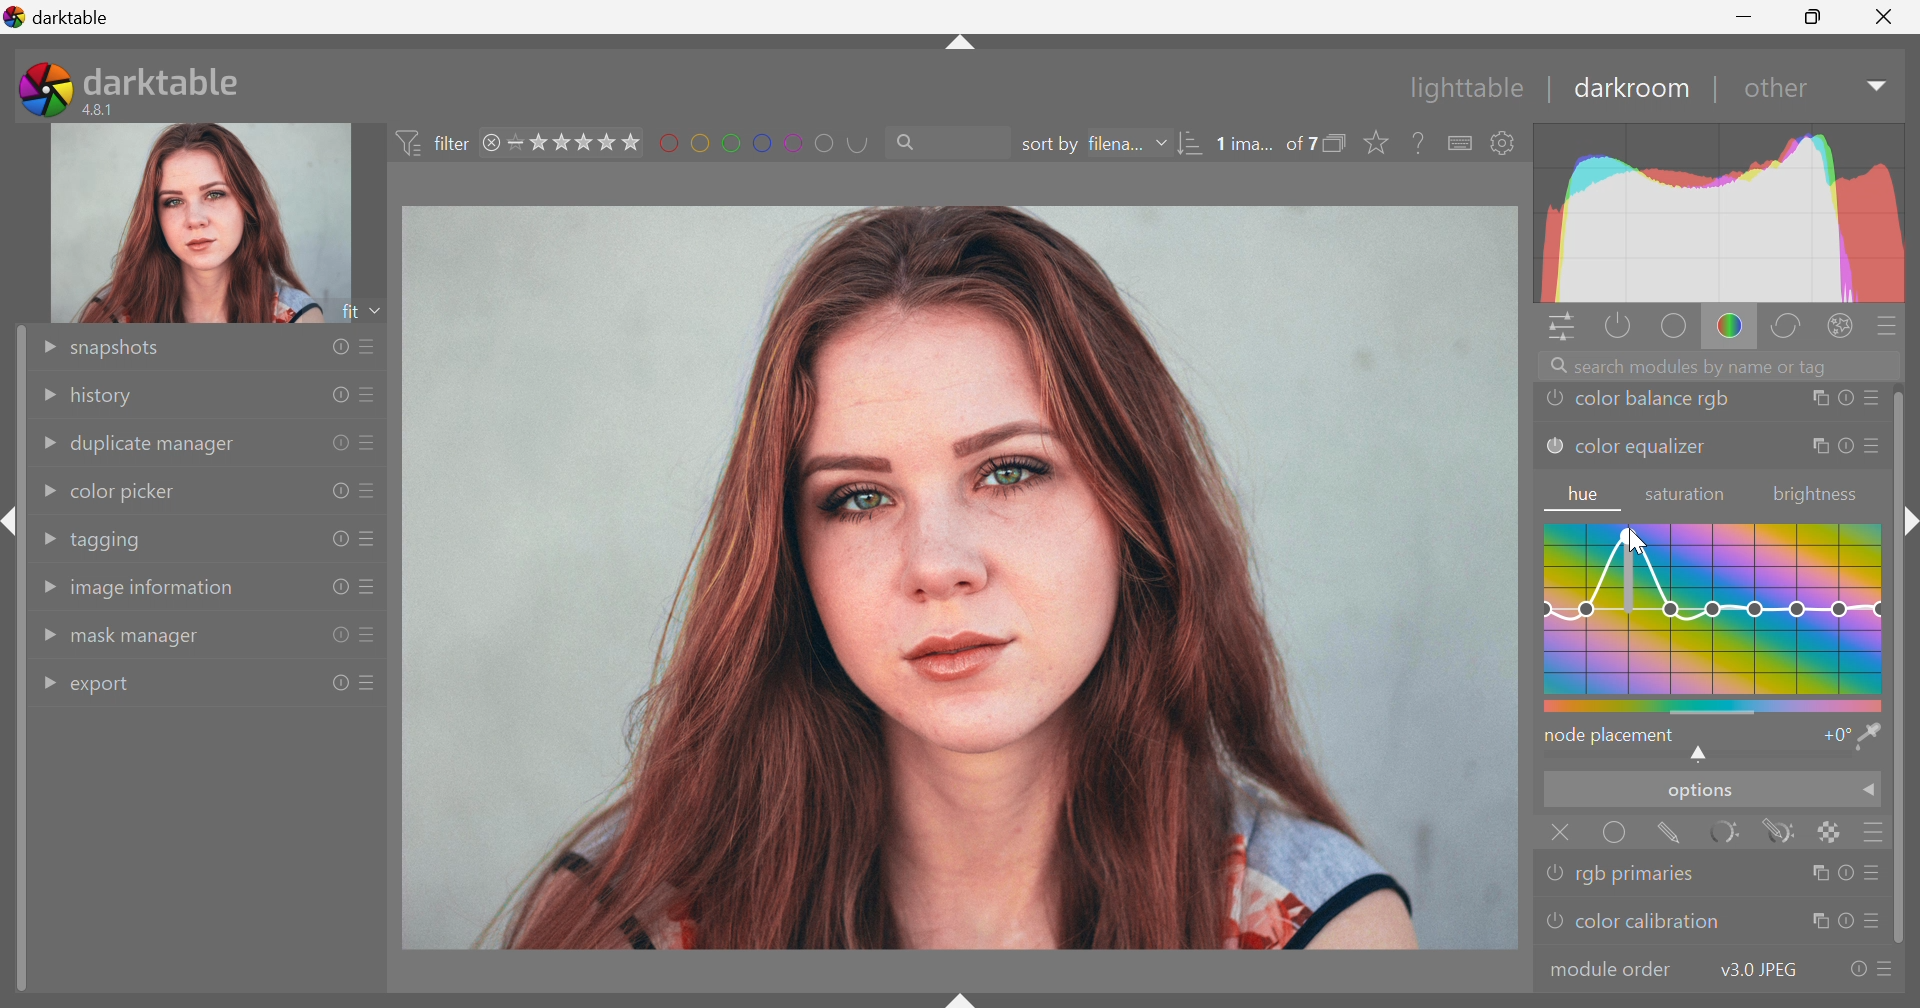  I want to click on Drop Down, so click(44, 538).